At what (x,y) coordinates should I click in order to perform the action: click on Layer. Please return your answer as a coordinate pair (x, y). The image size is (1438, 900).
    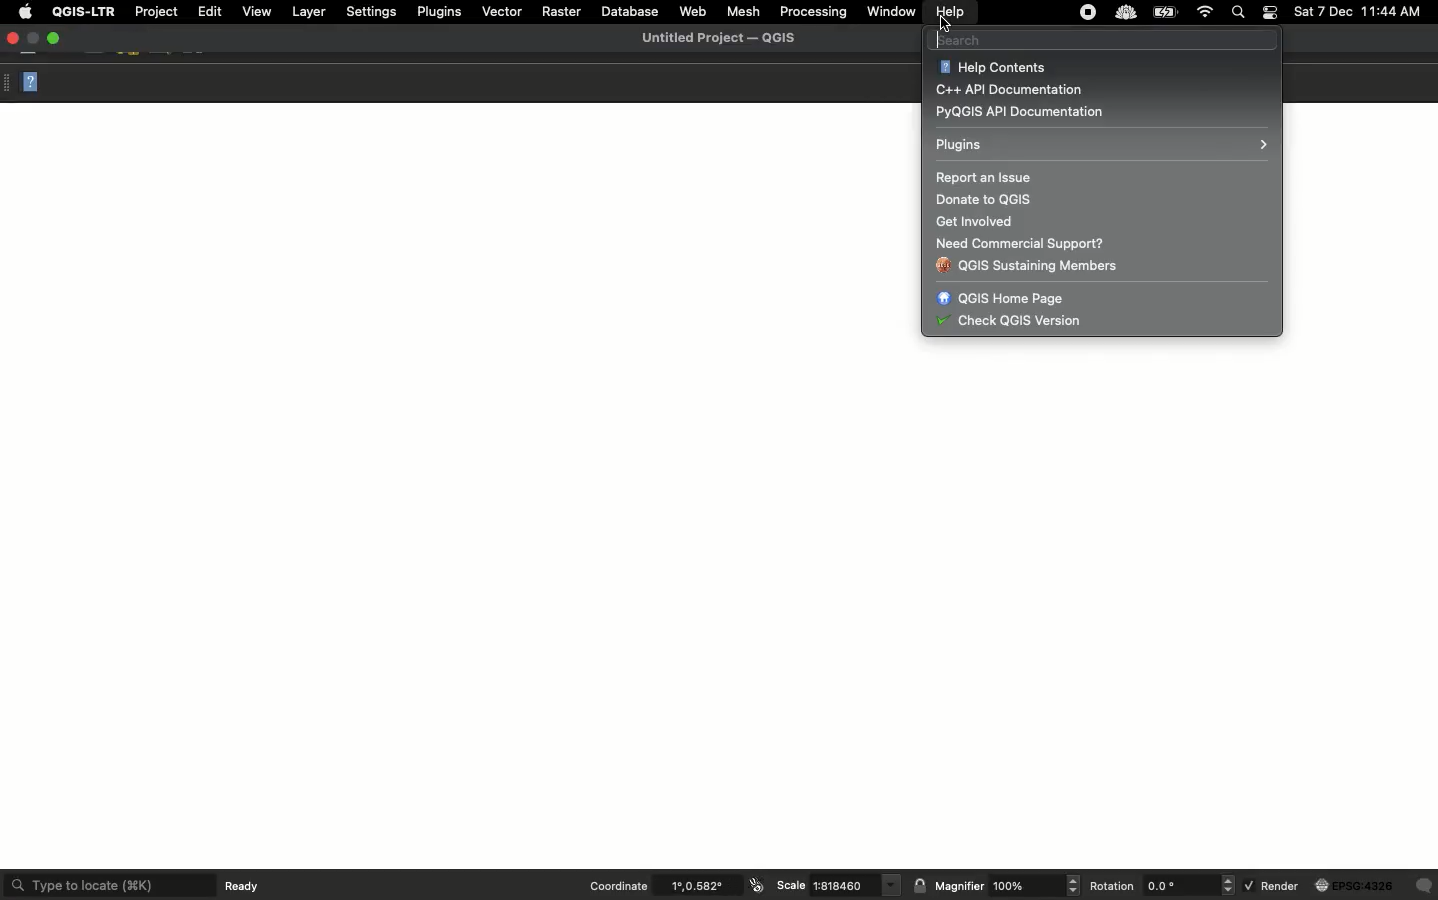
    Looking at the image, I should click on (308, 10).